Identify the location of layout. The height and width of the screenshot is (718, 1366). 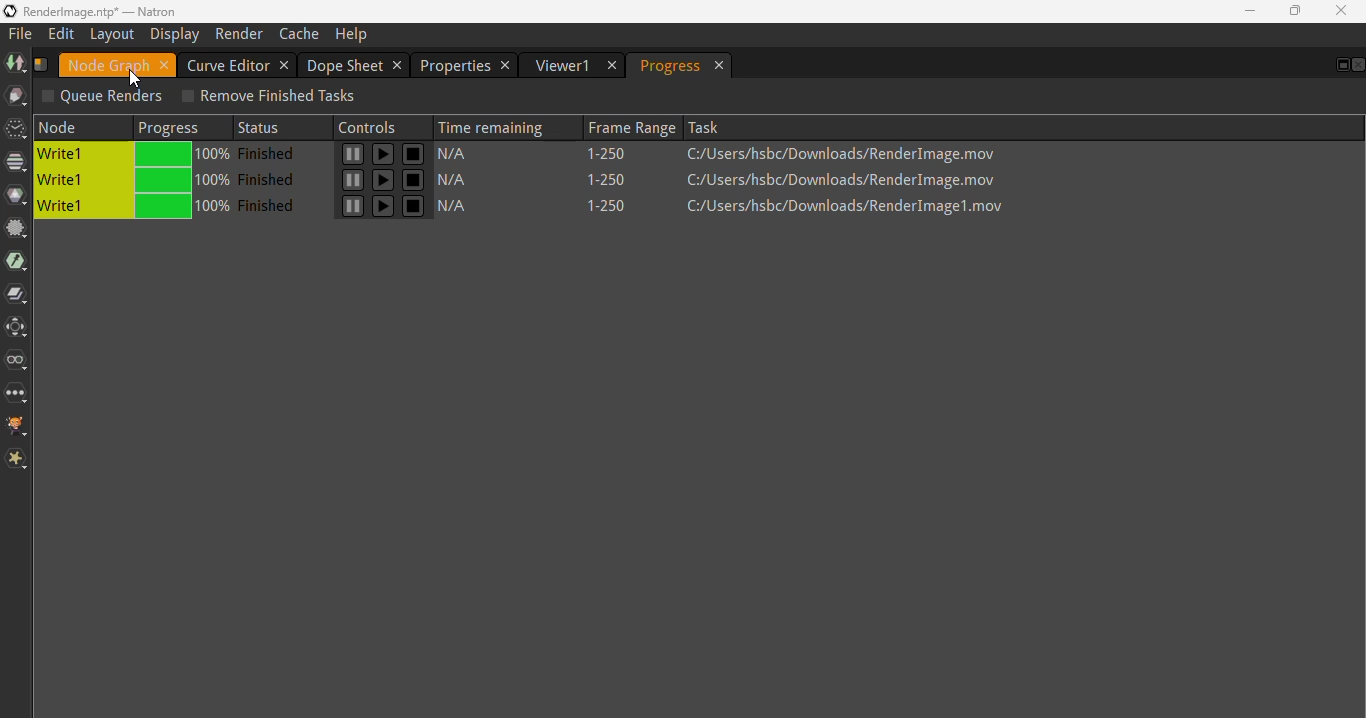
(111, 34).